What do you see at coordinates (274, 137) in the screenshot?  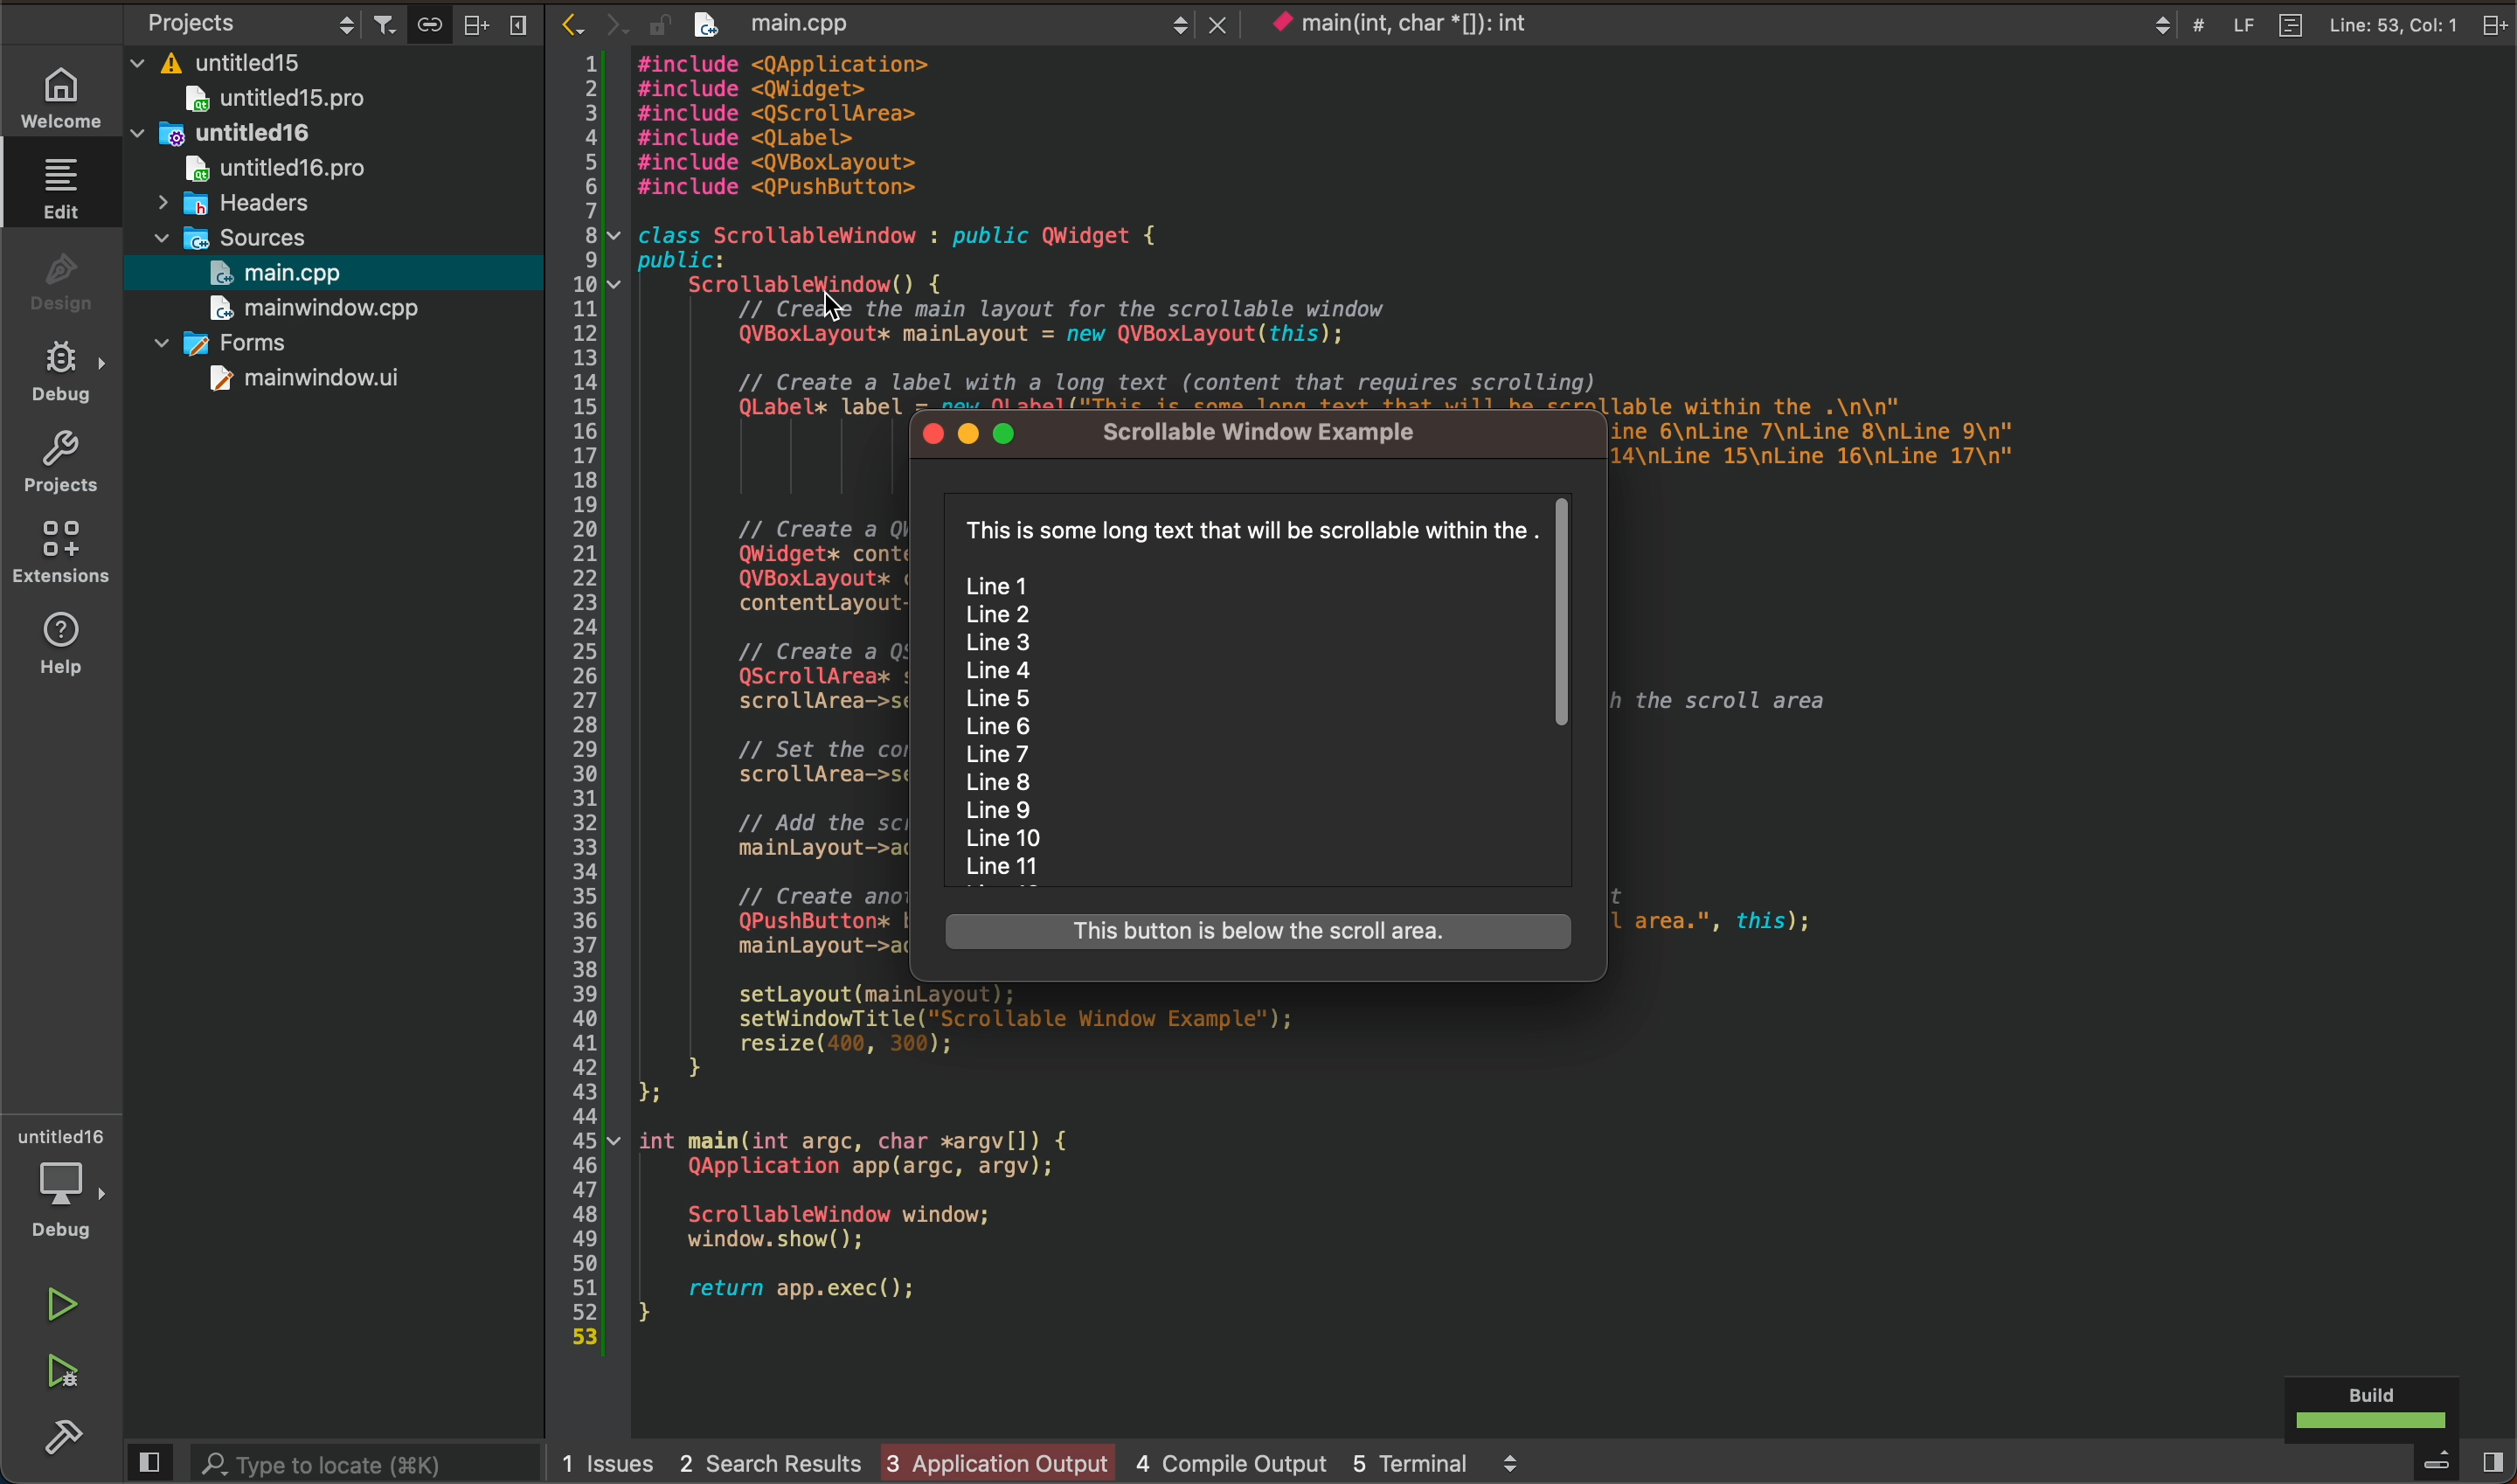 I see `untitled16` at bounding box center [274, 137].